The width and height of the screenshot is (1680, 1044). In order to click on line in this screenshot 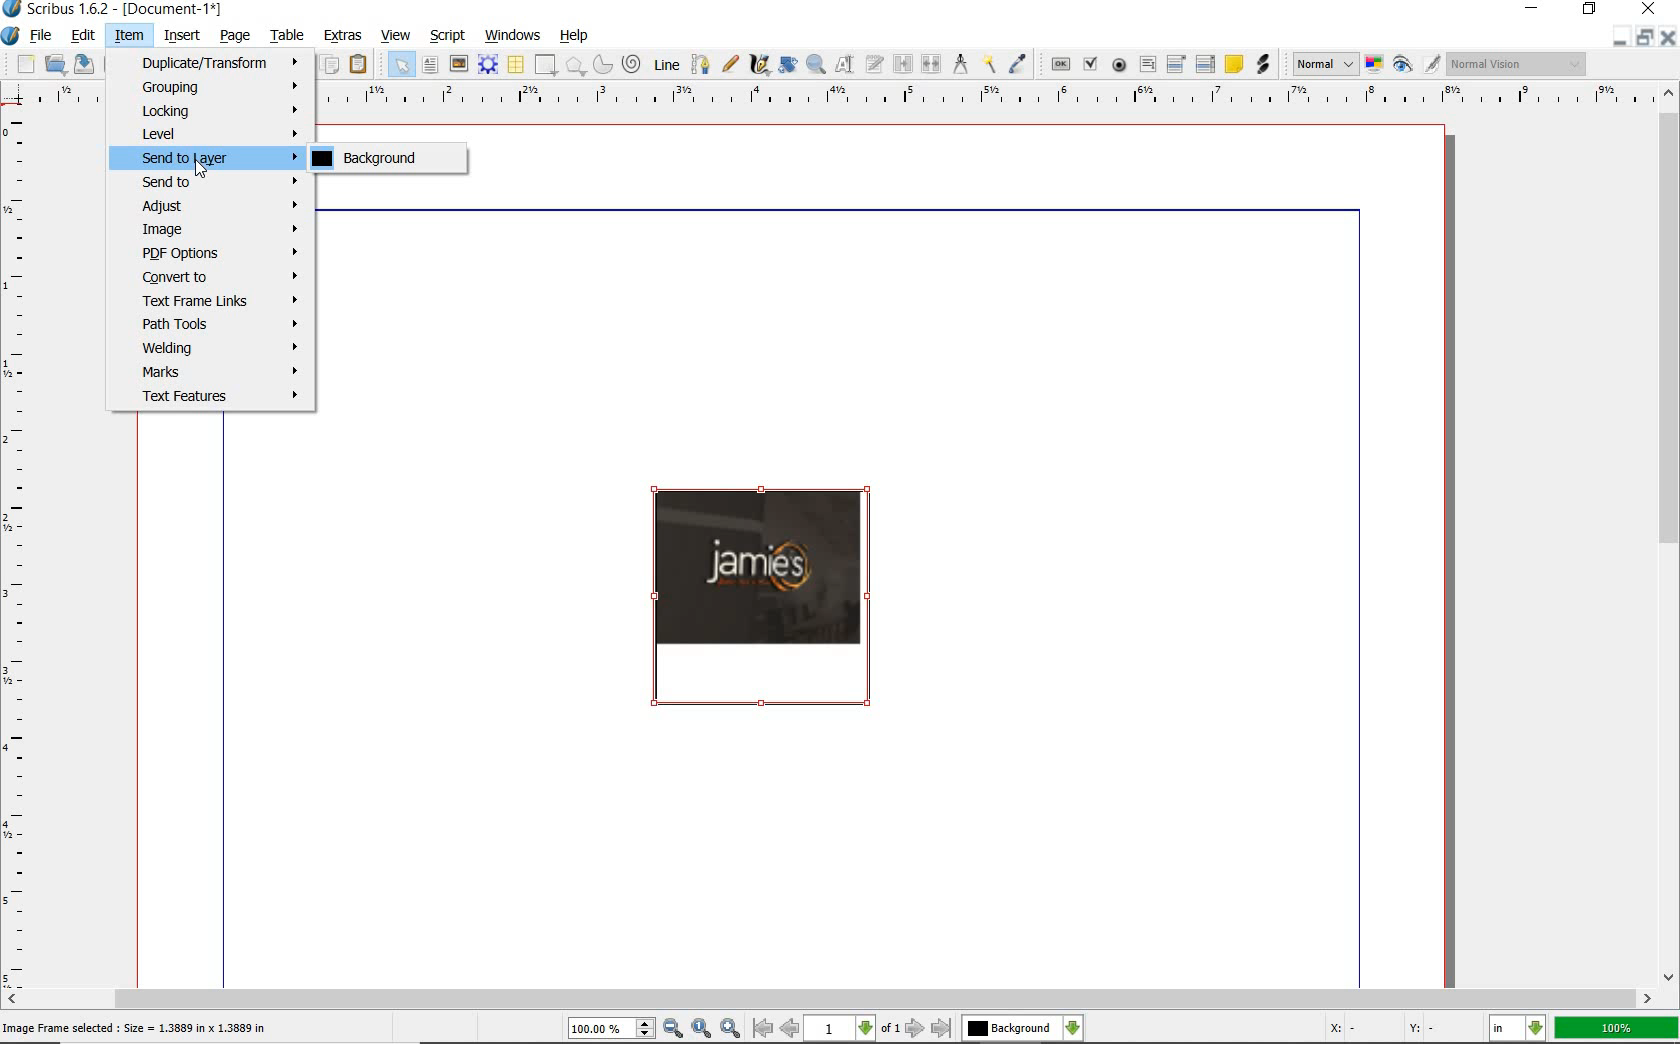, I will do `click(667, 63)`.